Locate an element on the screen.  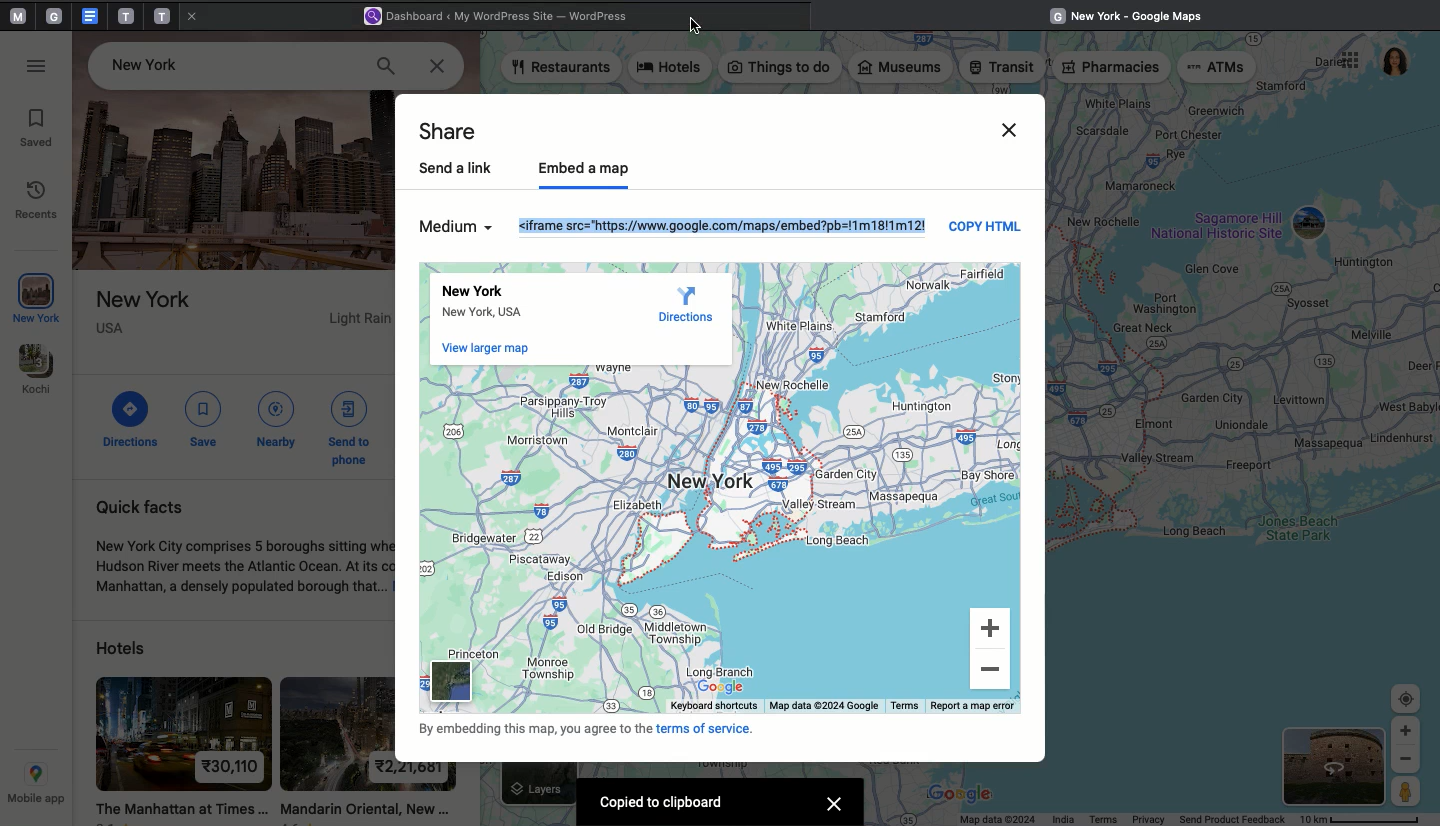
Options is located at coordinates (1347, 62).